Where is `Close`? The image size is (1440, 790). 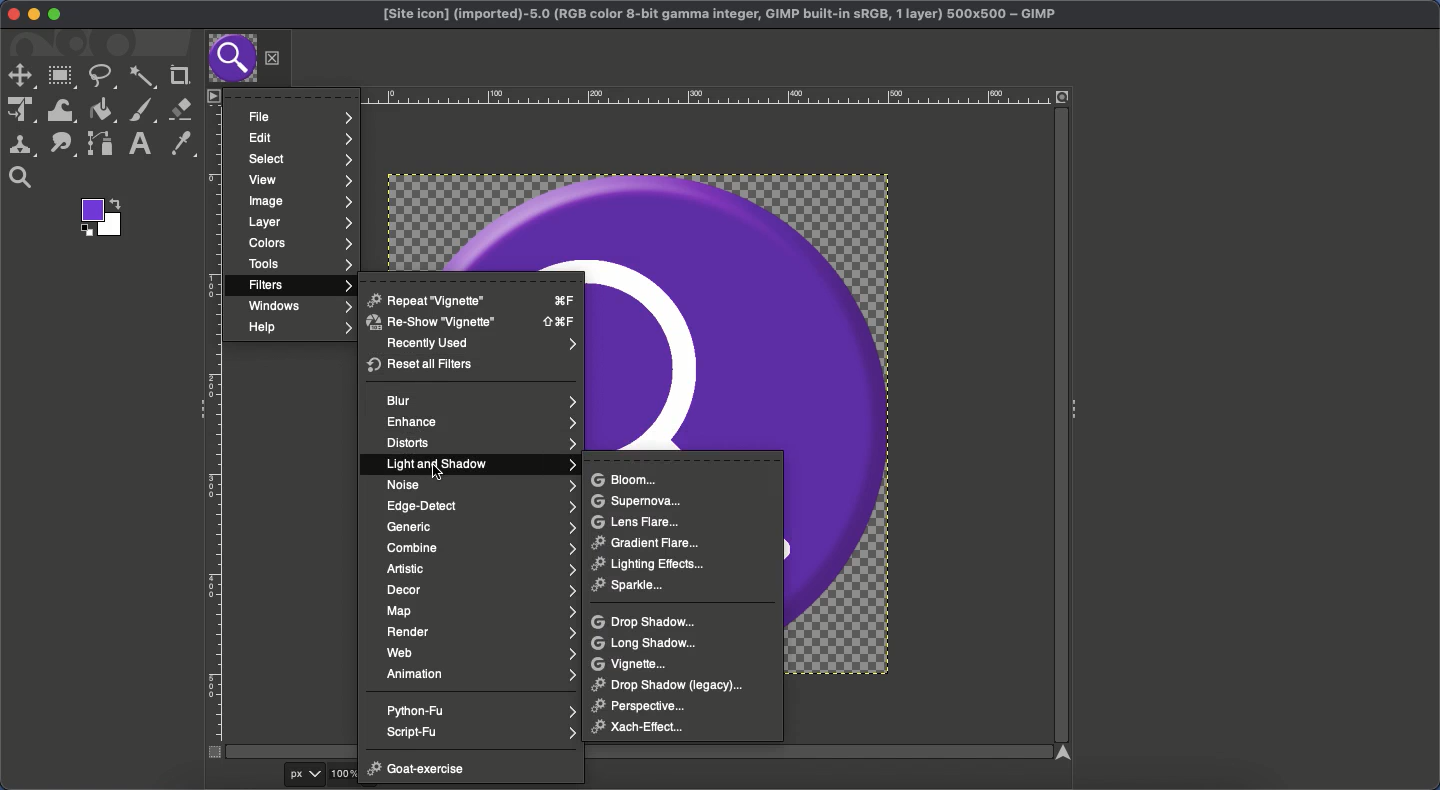
Close is located at coordinates (273, 58).